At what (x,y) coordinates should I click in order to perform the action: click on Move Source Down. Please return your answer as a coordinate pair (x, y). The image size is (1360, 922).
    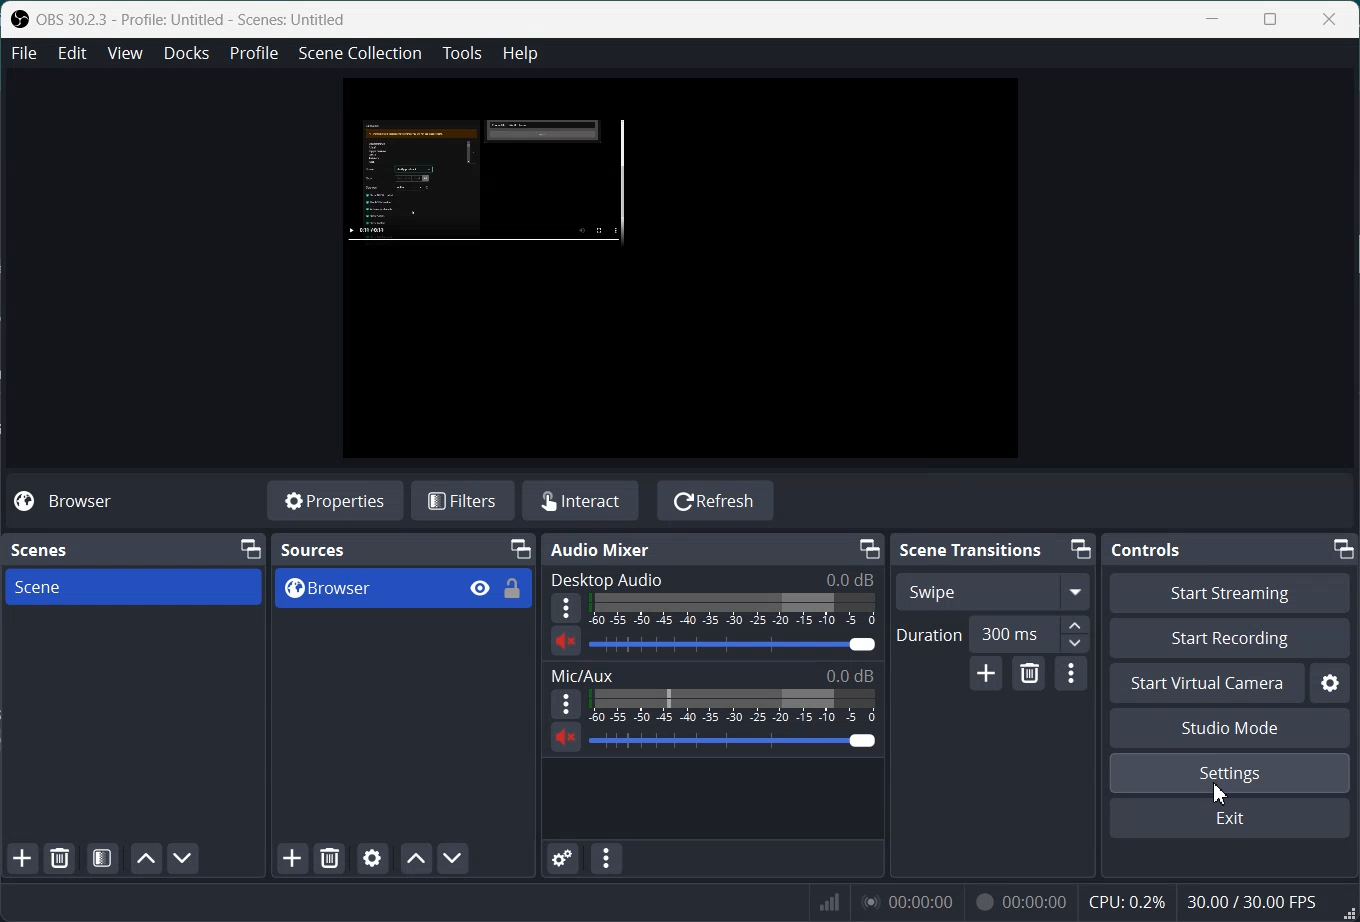
    Looking at the image, I should click on (454, 858).